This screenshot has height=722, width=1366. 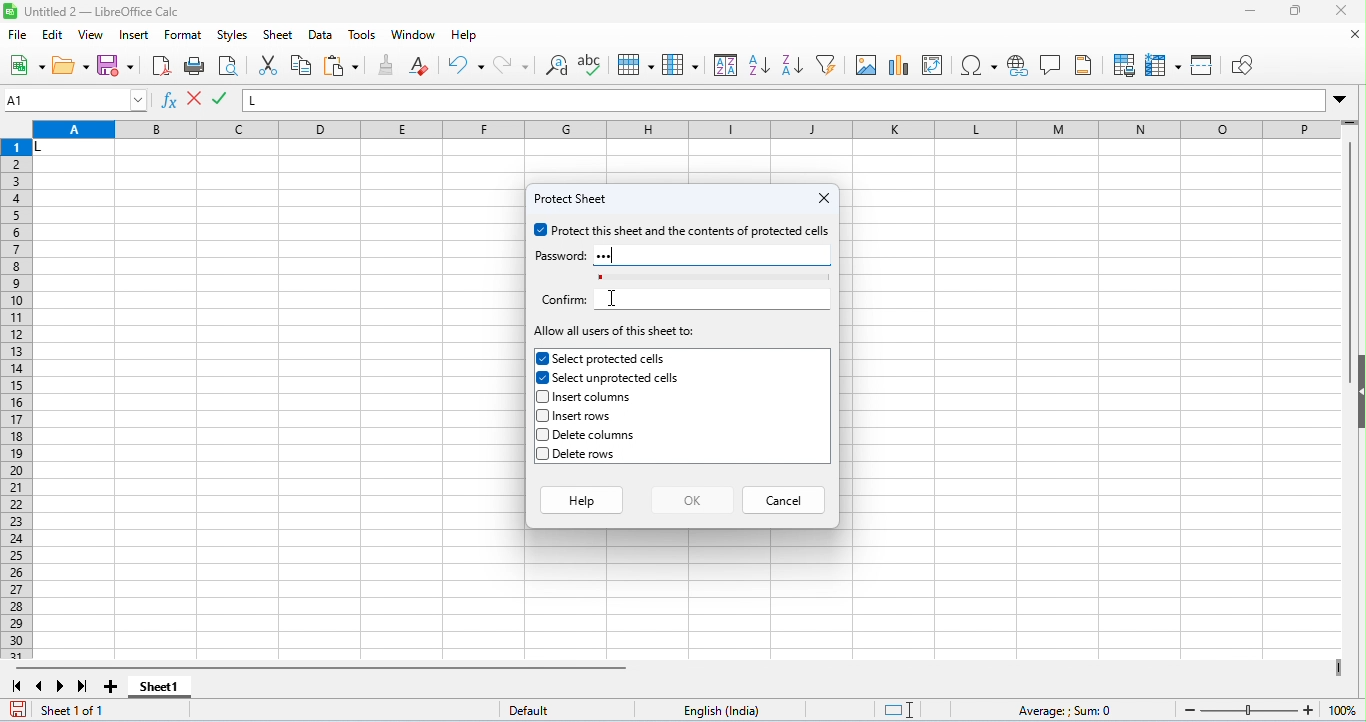 What do you see at coordinates (692, 498) in the screenshot?
I see `ok` at bounding box center [692, 498].